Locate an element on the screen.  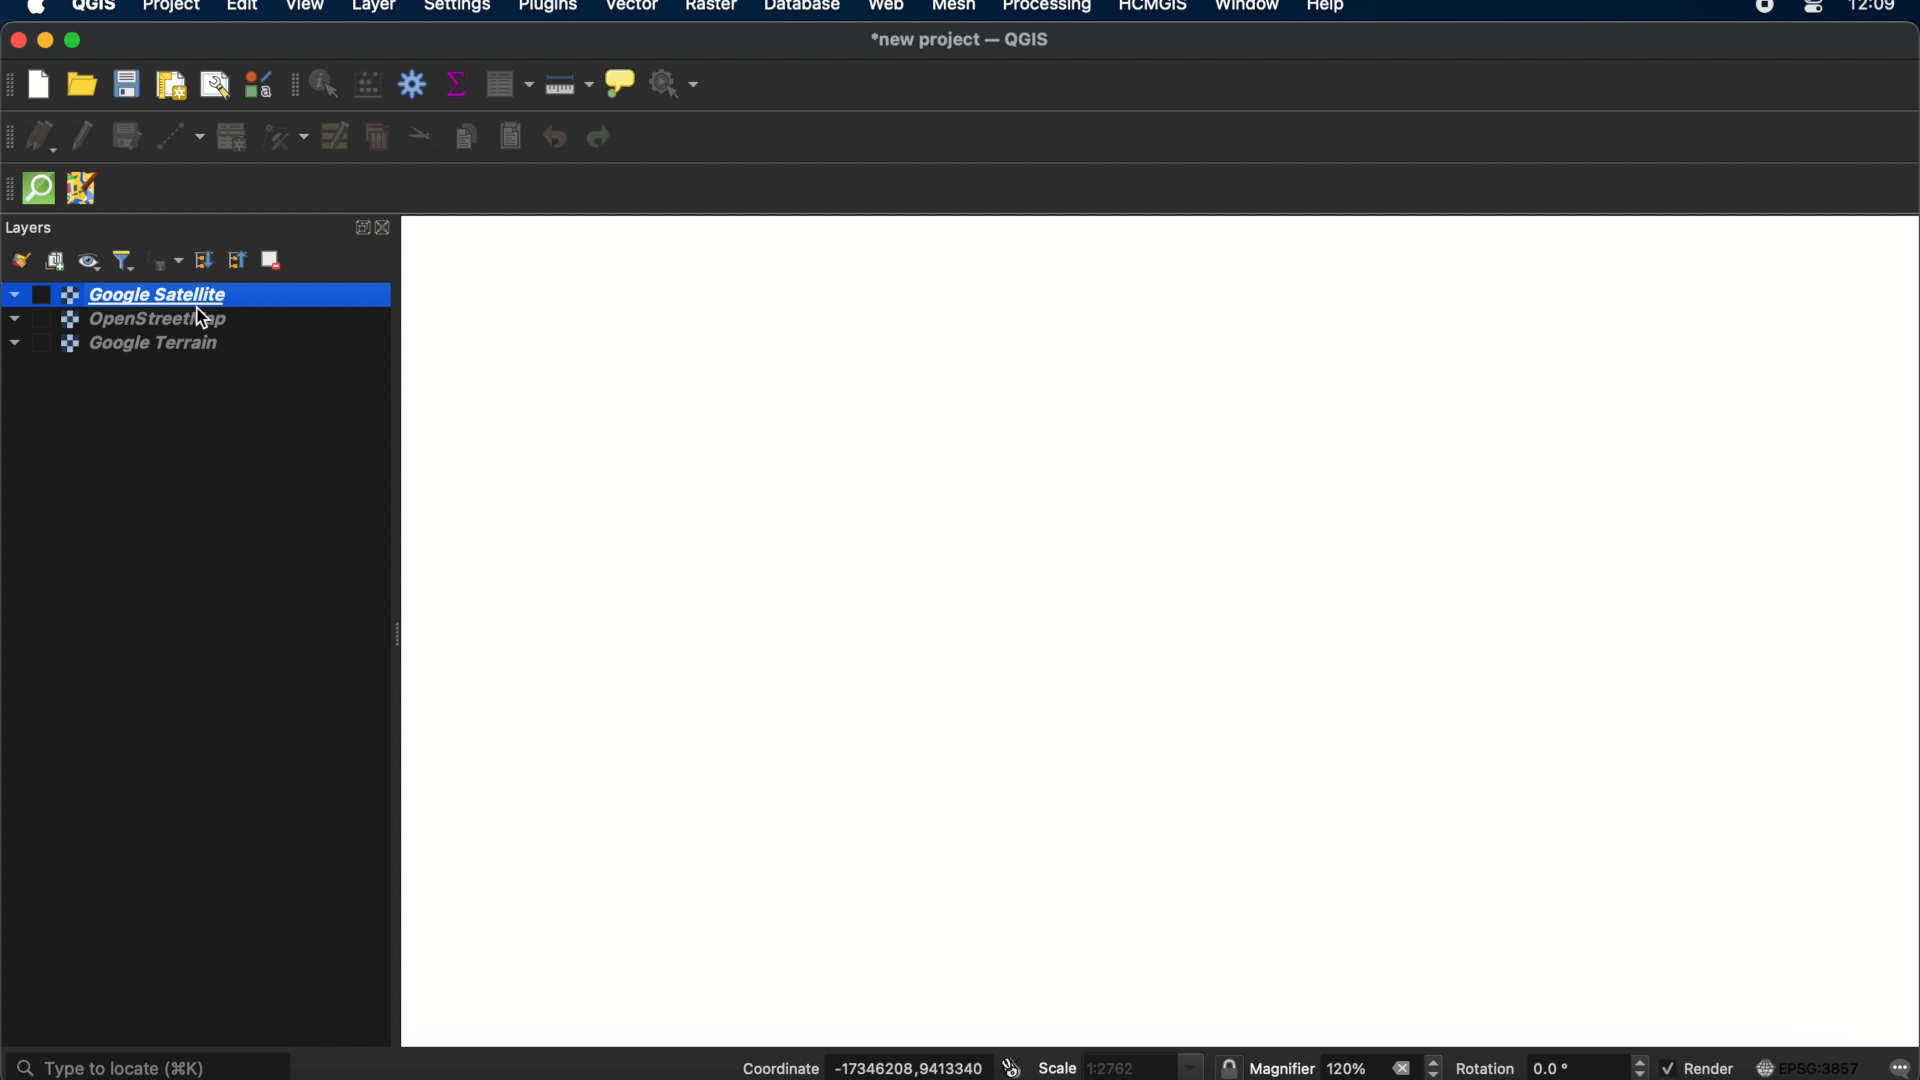
type to locate is located at coordinates (151, 1063).